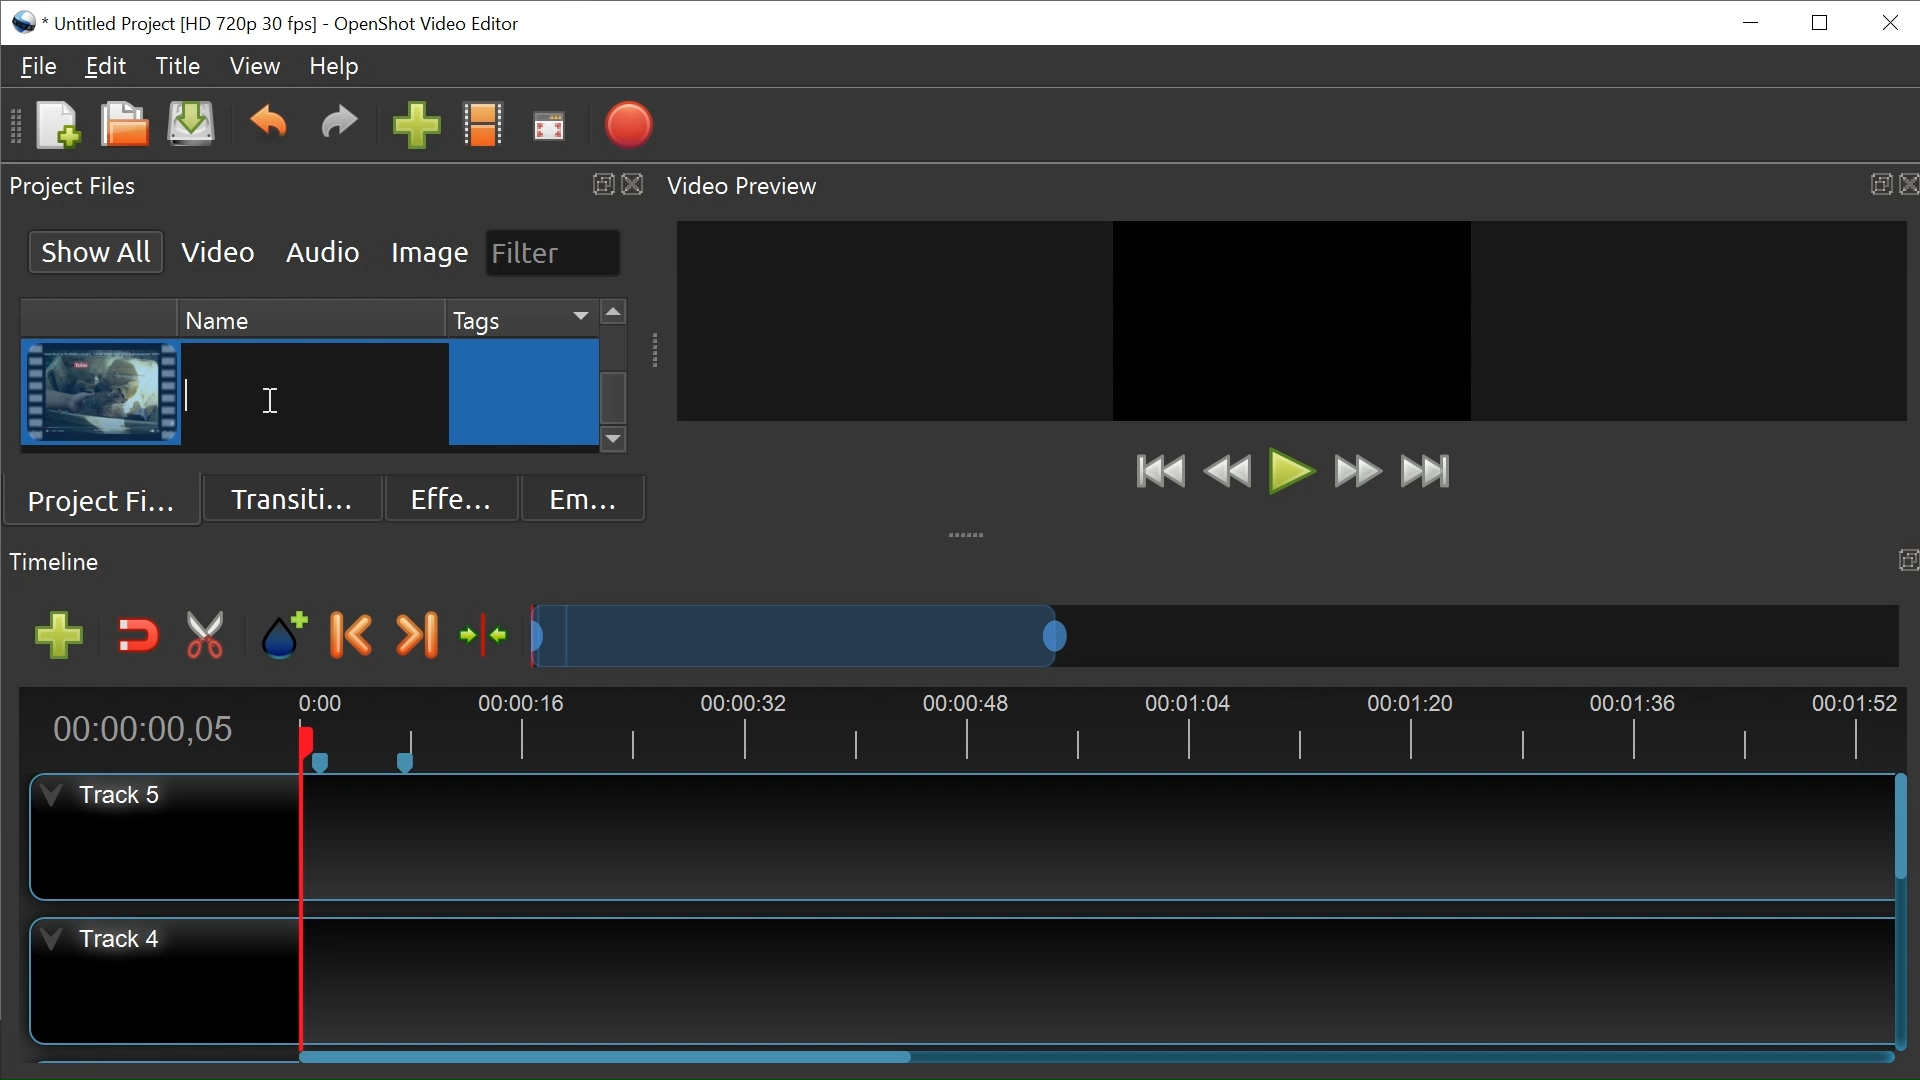 This screenshot has width=1920, height=1080. What do you see at coordinates (487, 127) in the screenshot?
I see `Chooses Profile` at bounding box center [487, 127].